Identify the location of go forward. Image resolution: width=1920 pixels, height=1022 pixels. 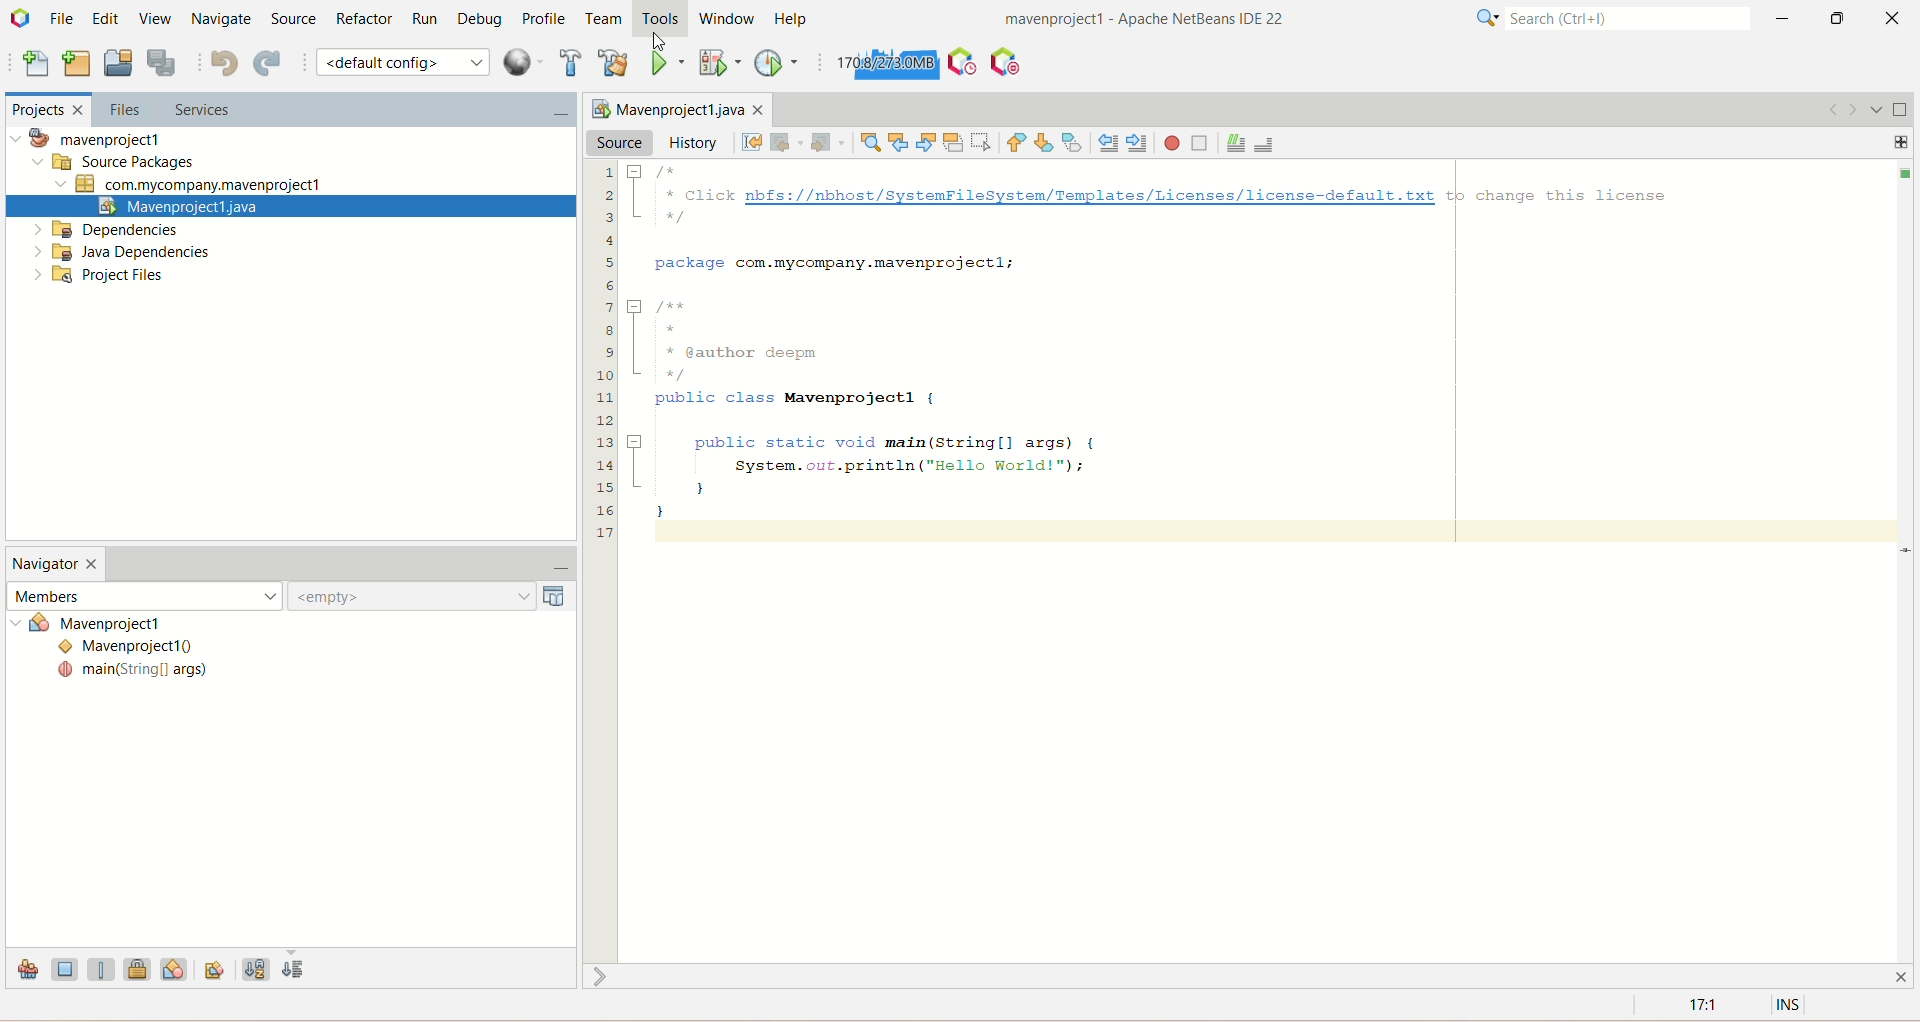
(1851, 109).